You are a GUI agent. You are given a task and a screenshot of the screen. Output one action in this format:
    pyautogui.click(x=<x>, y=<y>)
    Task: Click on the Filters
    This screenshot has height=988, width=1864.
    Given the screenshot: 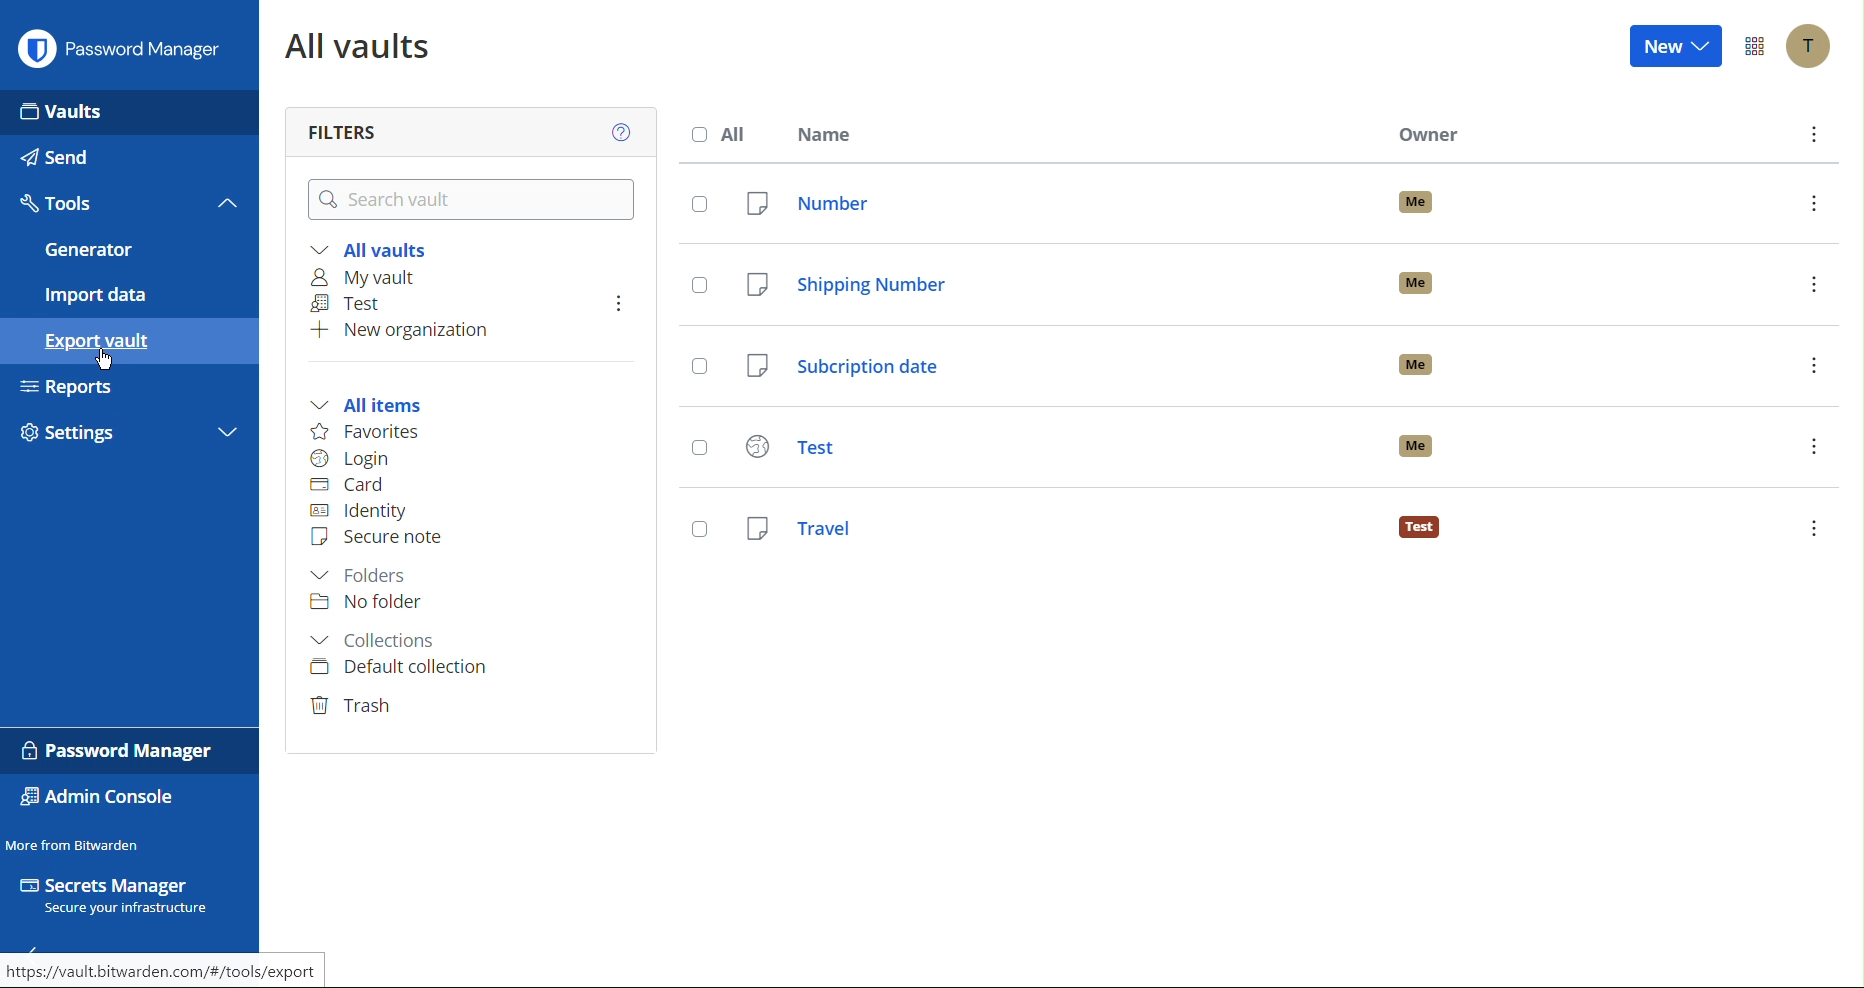 What is the action you would take?
    pyautogui.click(x=343, y=127)
    